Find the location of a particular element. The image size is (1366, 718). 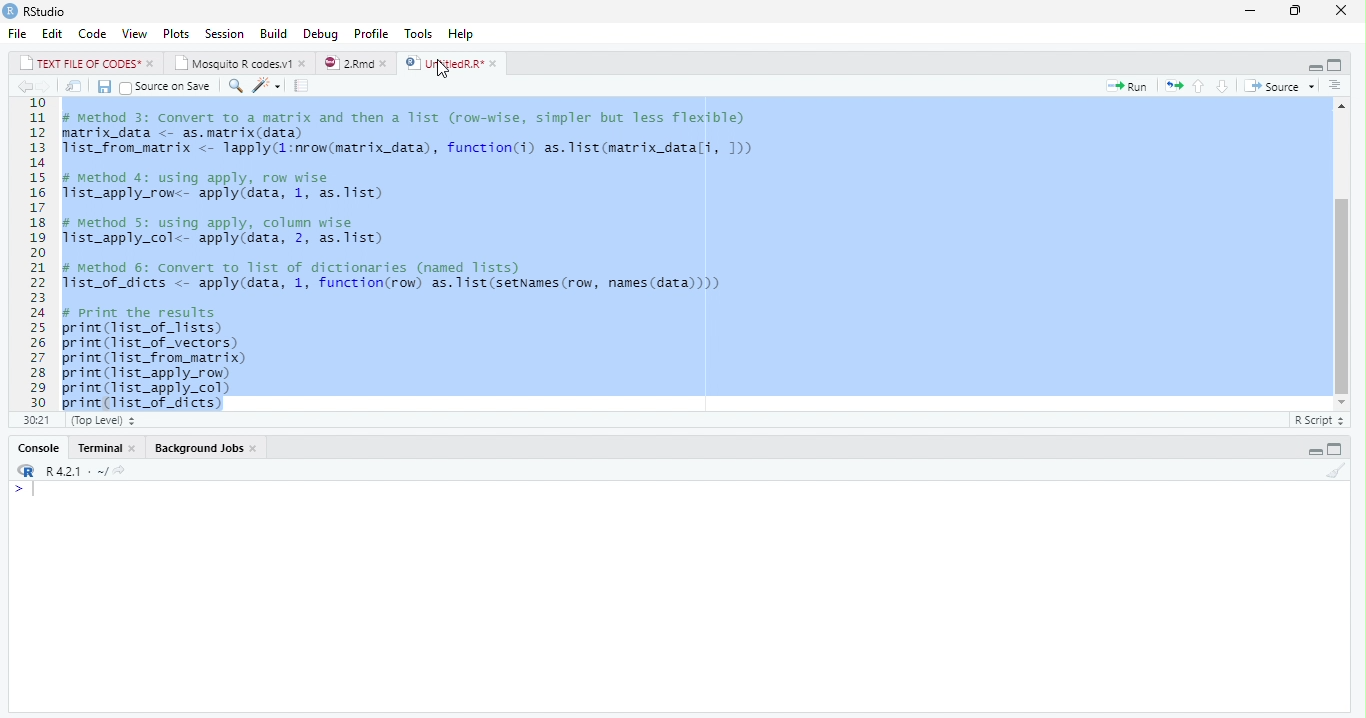

Full Height is located at coordinates (1335, 65).